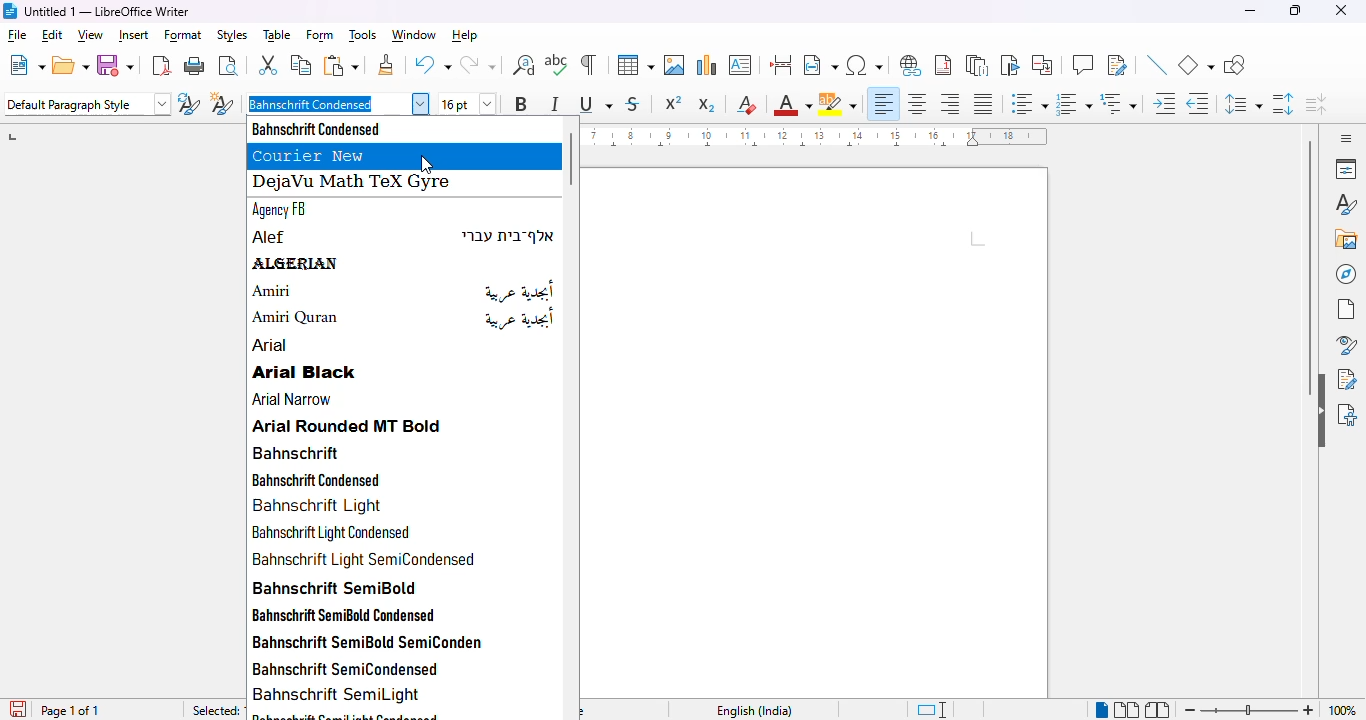  Describe the element at coordinates (1042, 64) in the screenshot. I see `insert cross-reference` at that location.